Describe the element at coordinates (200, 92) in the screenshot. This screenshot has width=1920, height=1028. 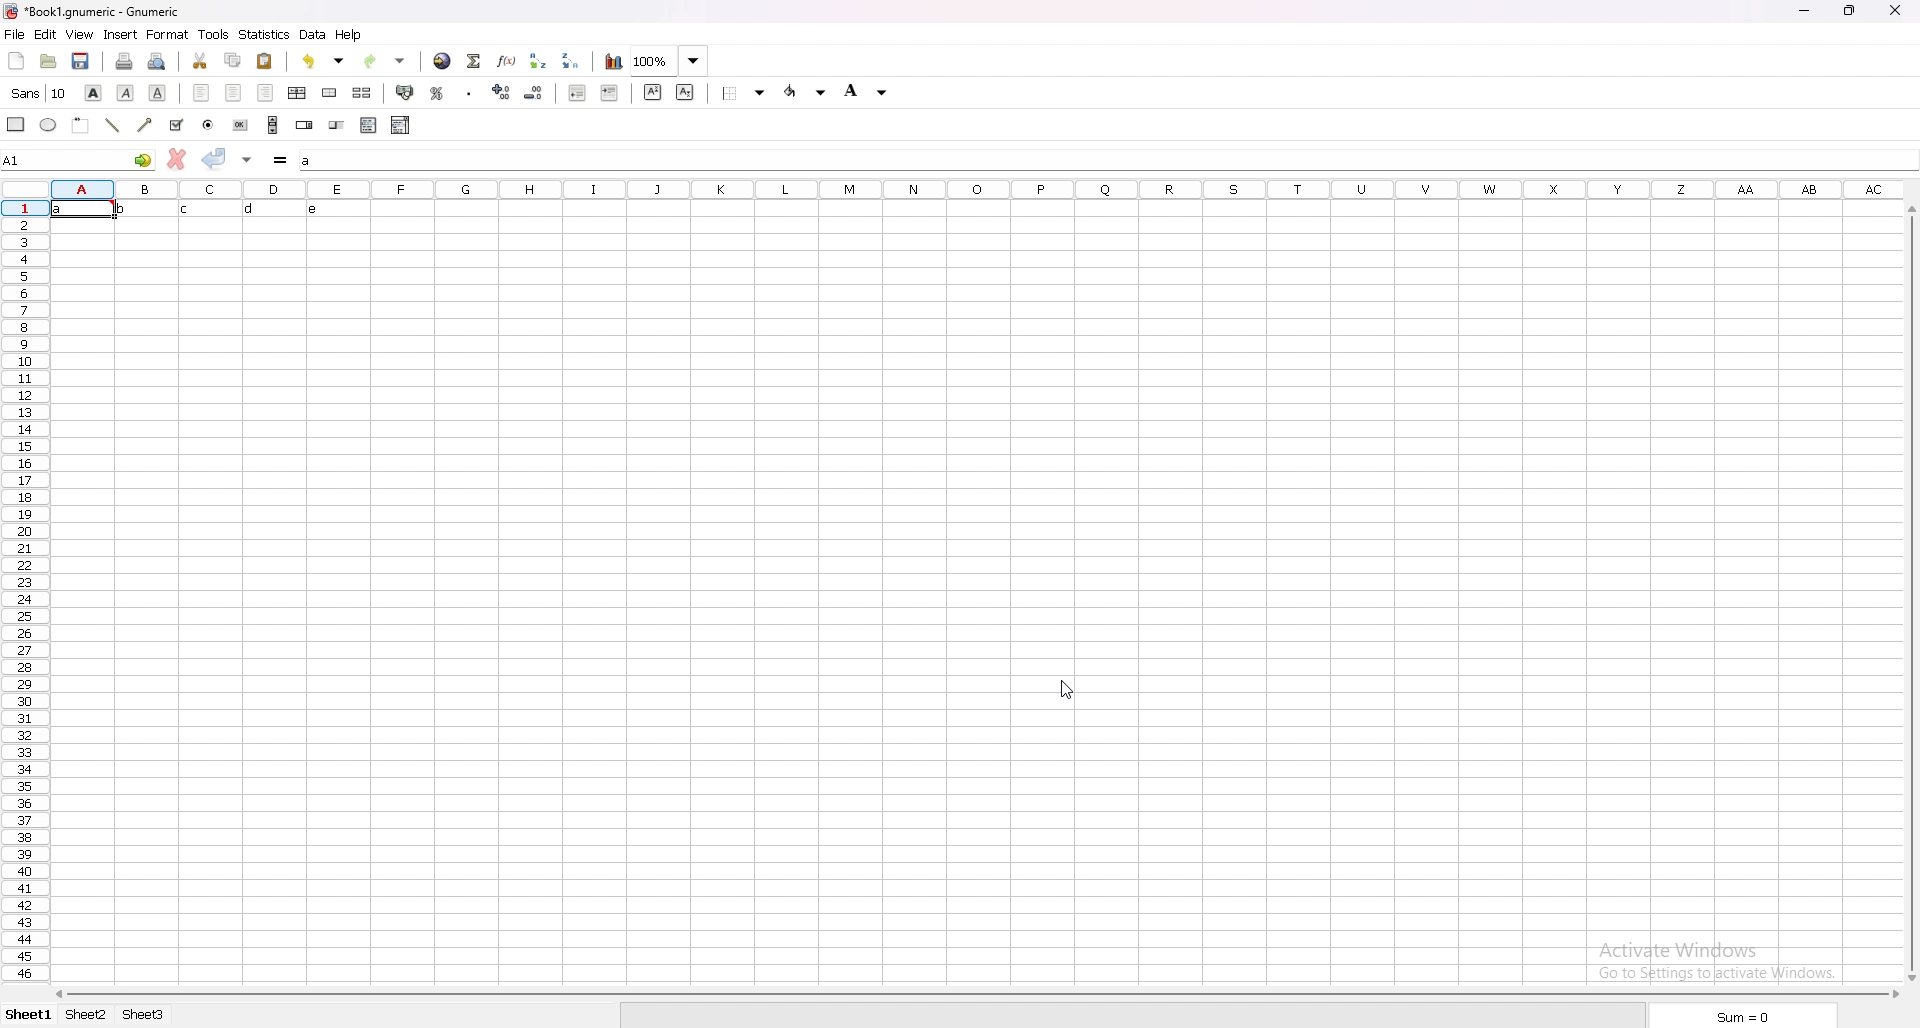
I see `left align` at that location.